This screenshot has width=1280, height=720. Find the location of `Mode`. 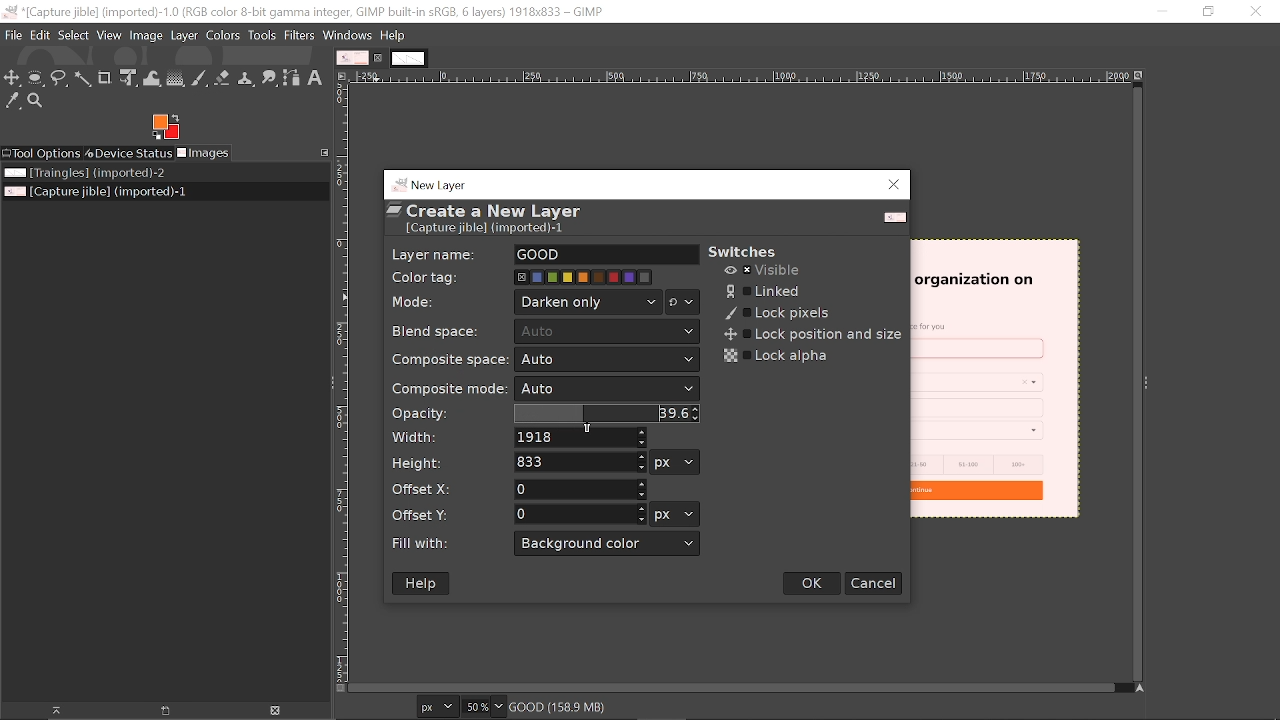

Mode is located at coordinates (589, 302).